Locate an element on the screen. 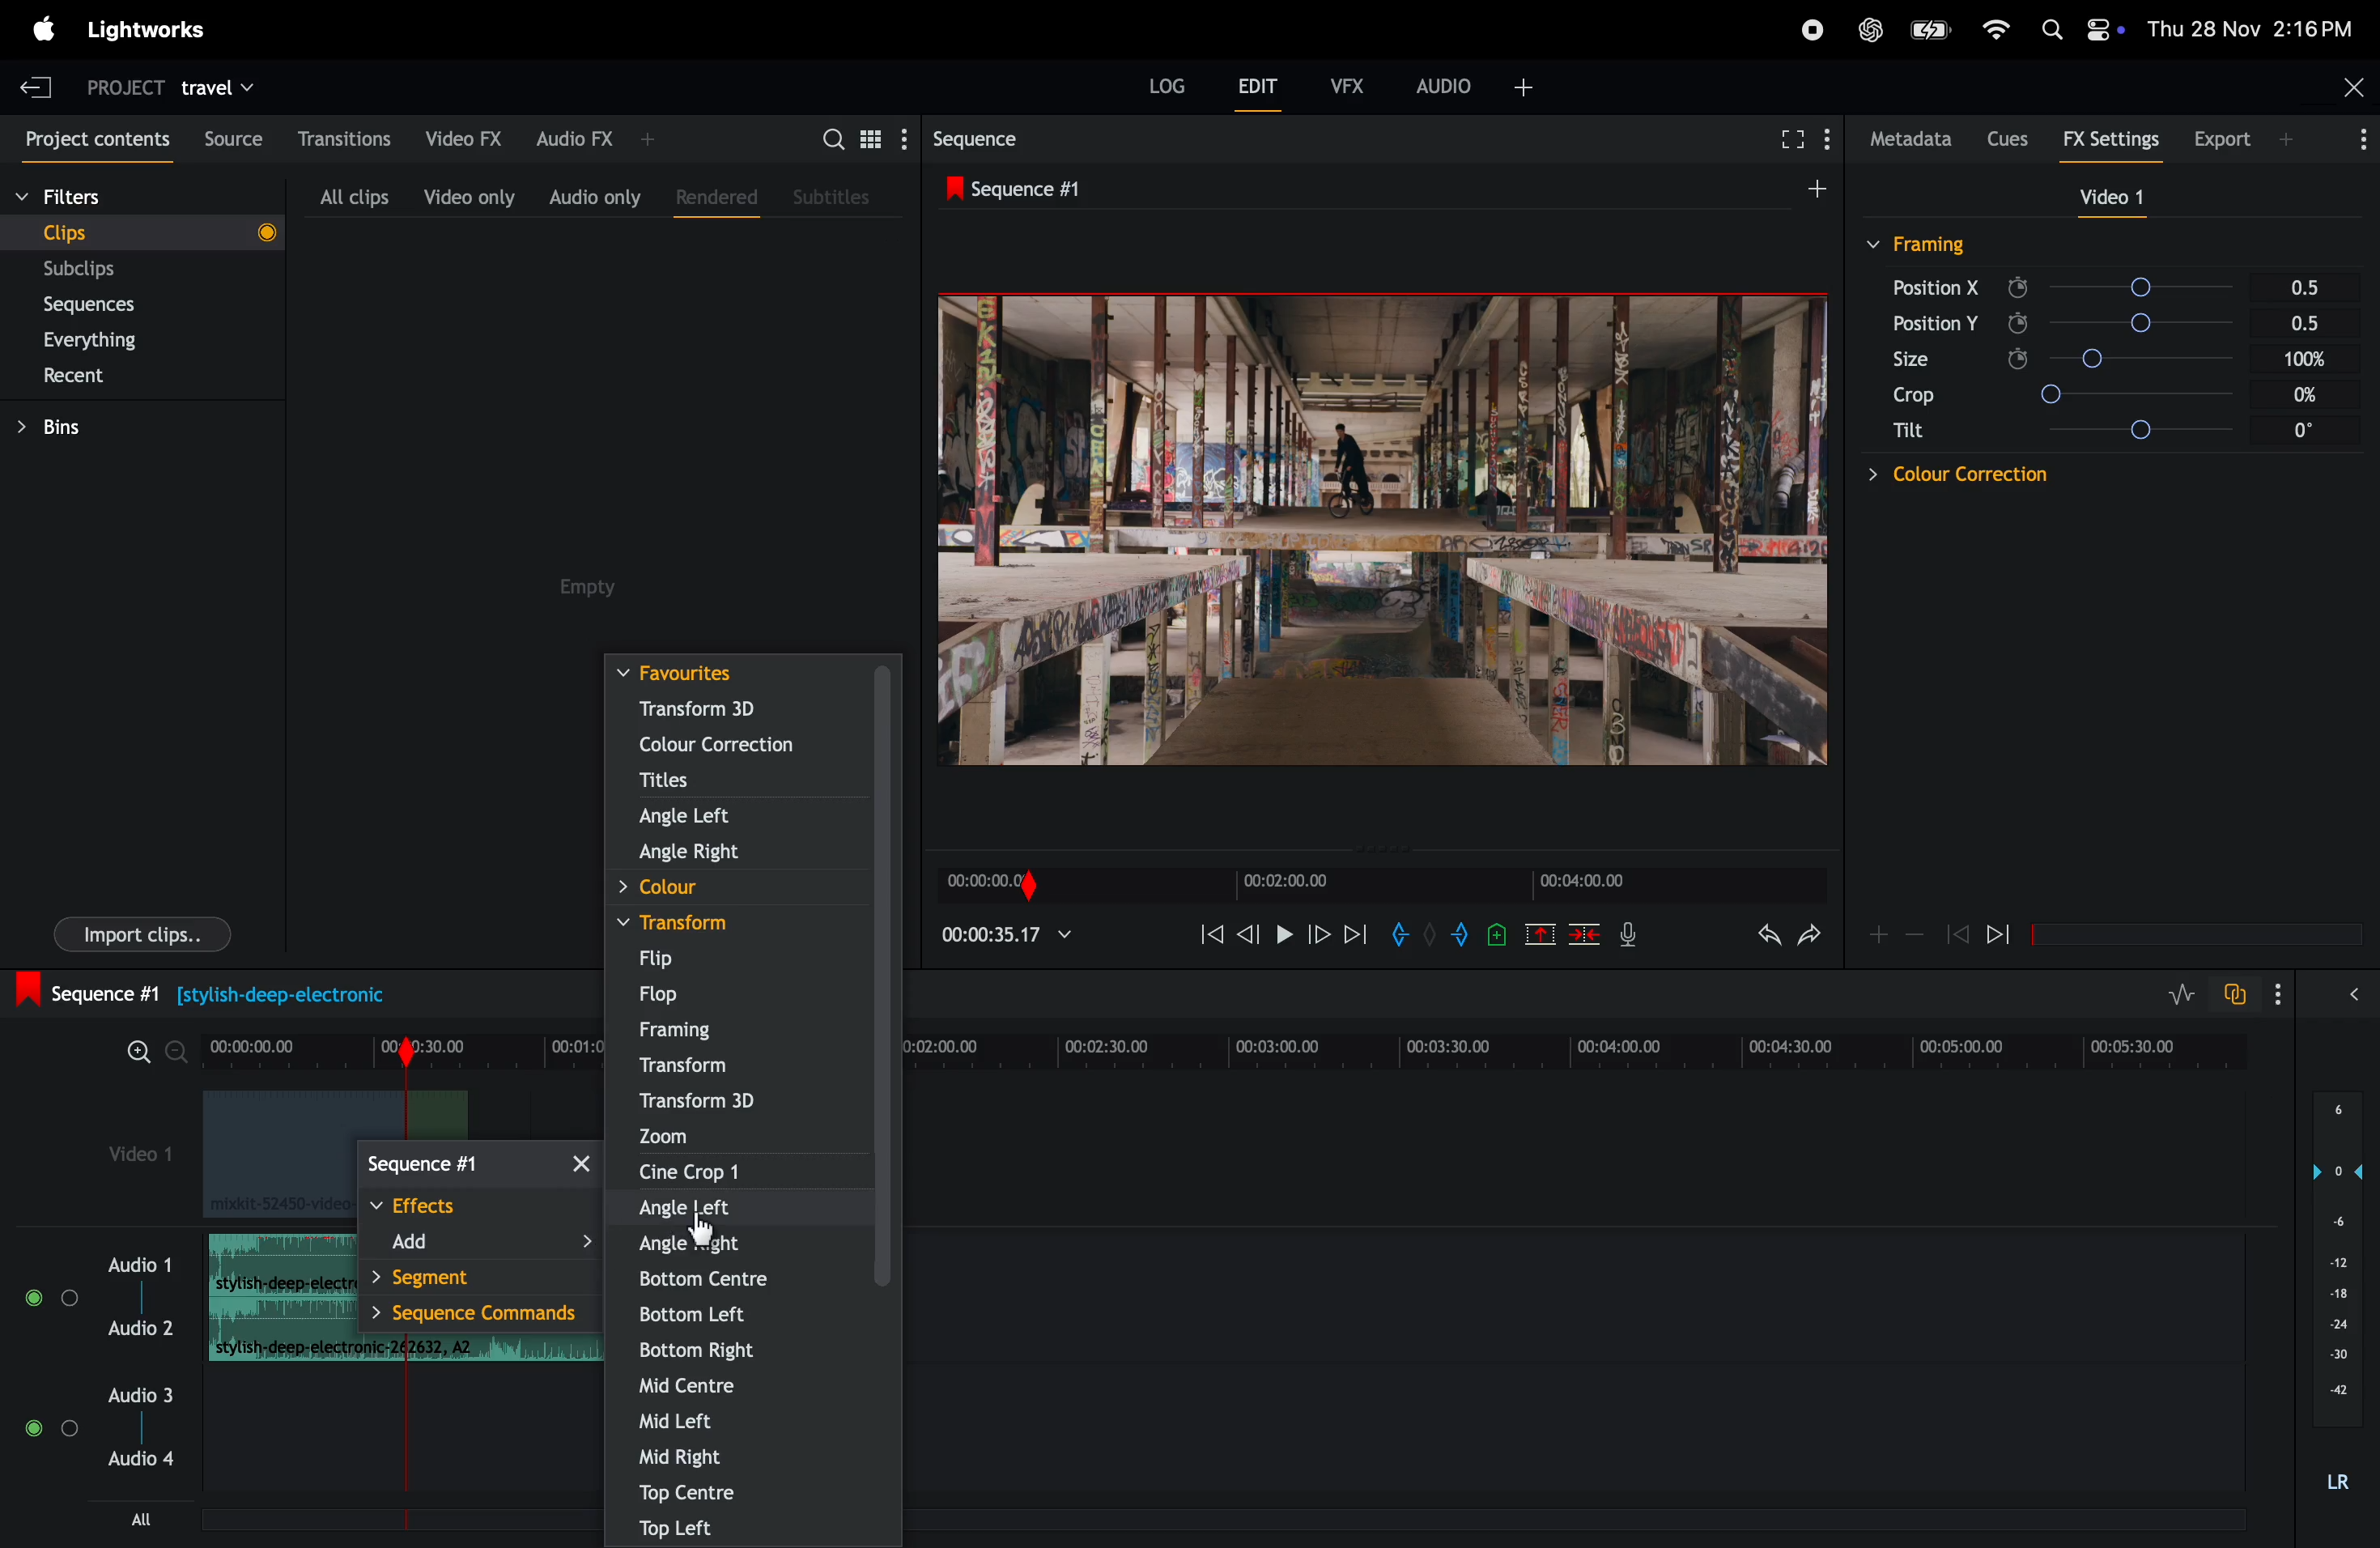 Image resolution: width=2380 pixels, height=1548 pixels. output video is located at coordinates (1381, 531).